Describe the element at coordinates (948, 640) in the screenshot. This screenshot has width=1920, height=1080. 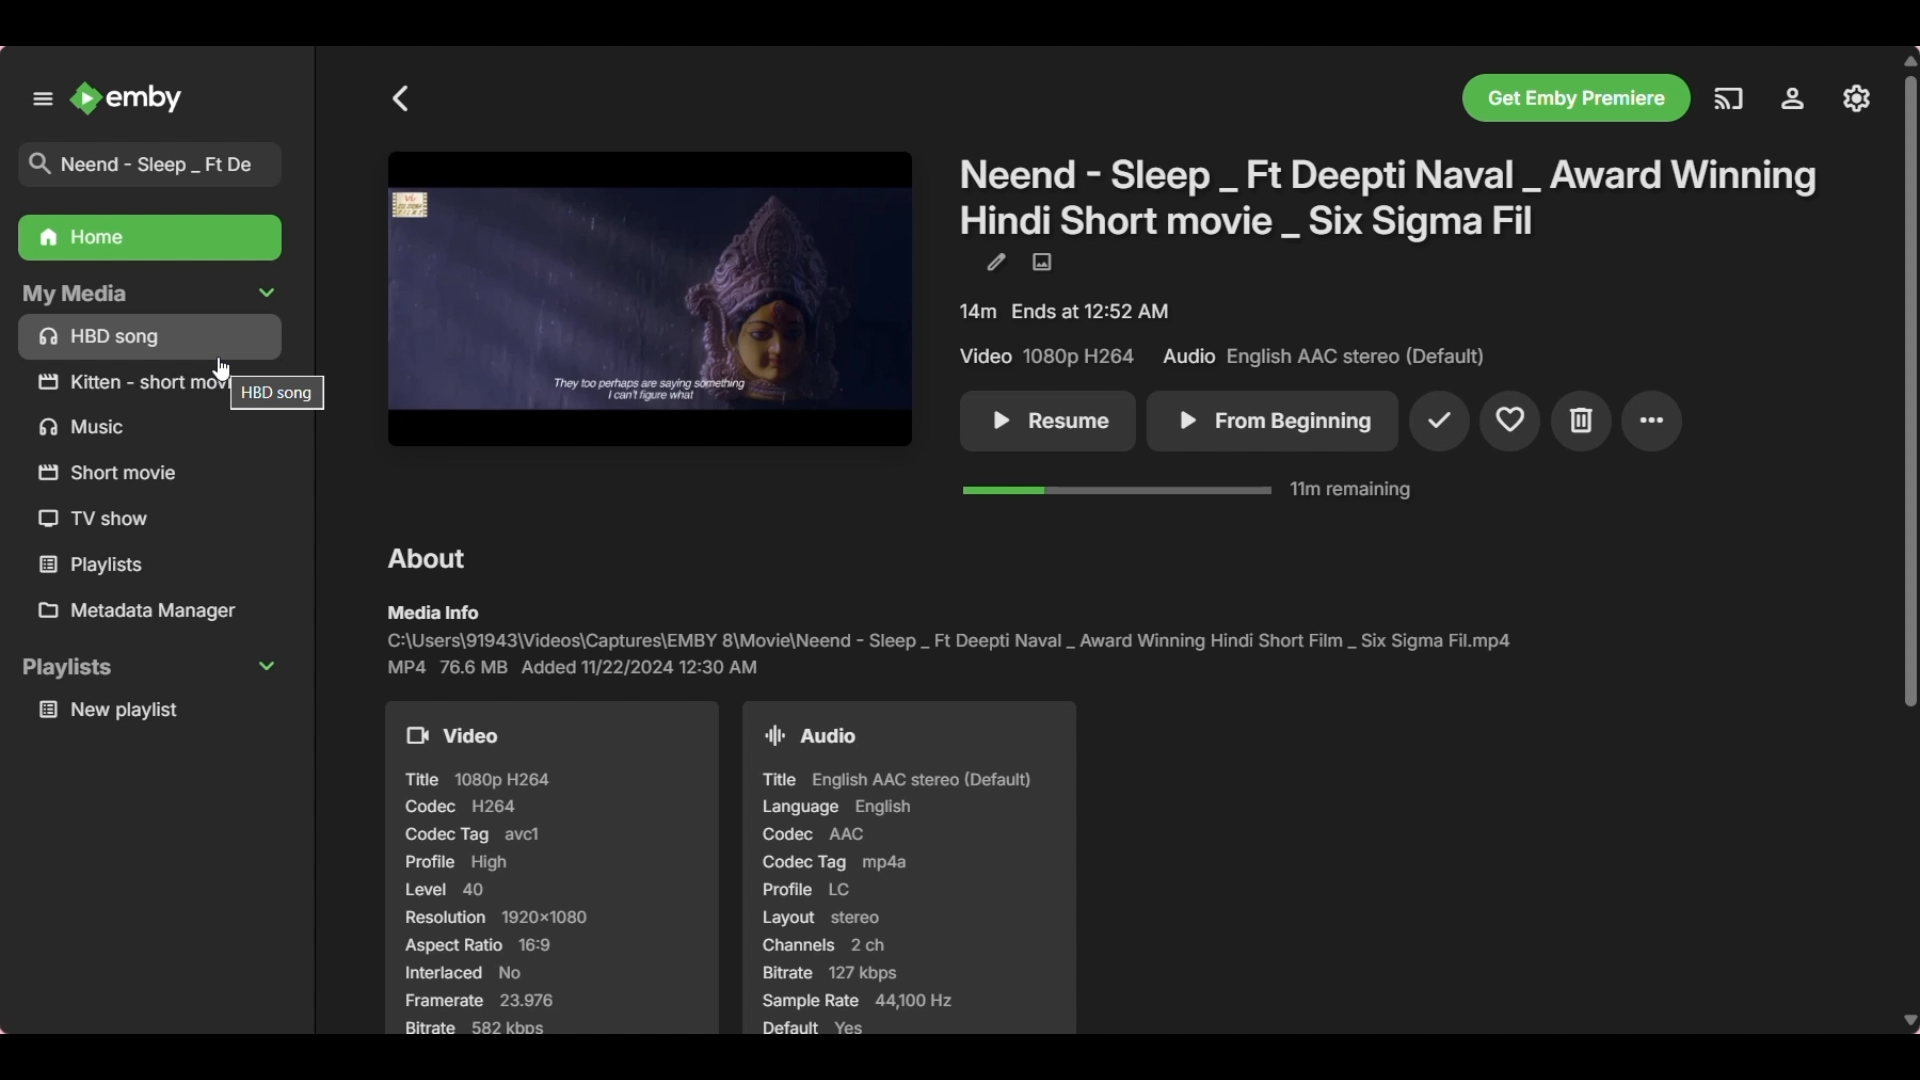
I see `Pathway and name of movie file` at that location.